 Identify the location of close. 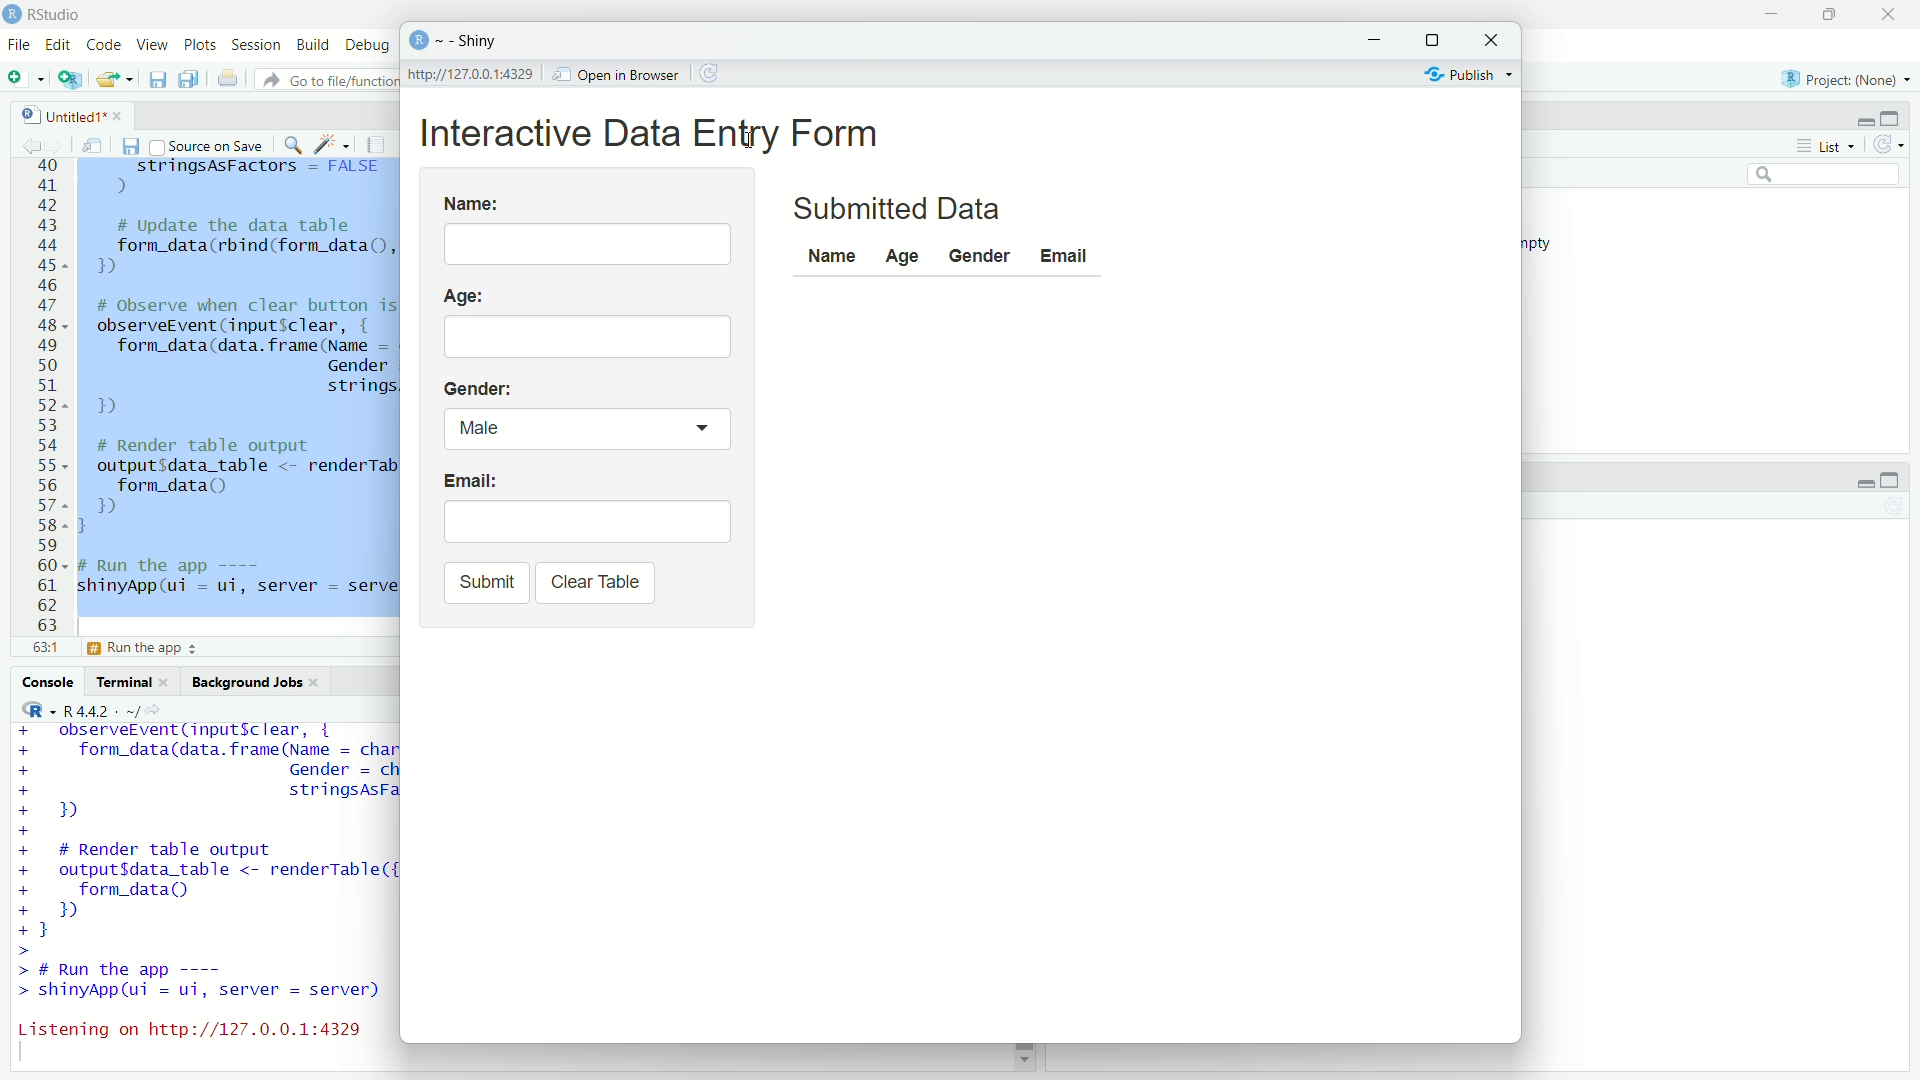
(170, 682).